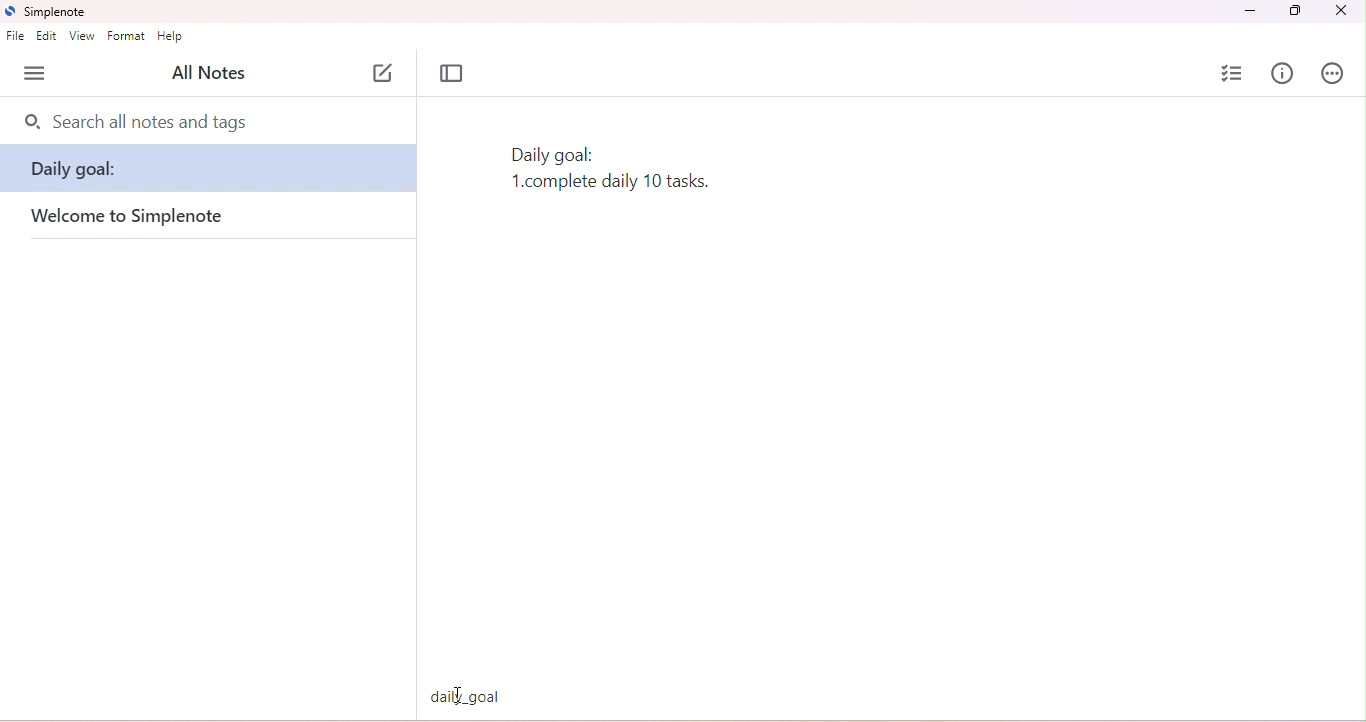 Image resolution: width=1366 pixels, height=722 pixels. What do you see at coordinates (384, 73) in the screenshot?
I see `new note` at bounding box center [384, 73].